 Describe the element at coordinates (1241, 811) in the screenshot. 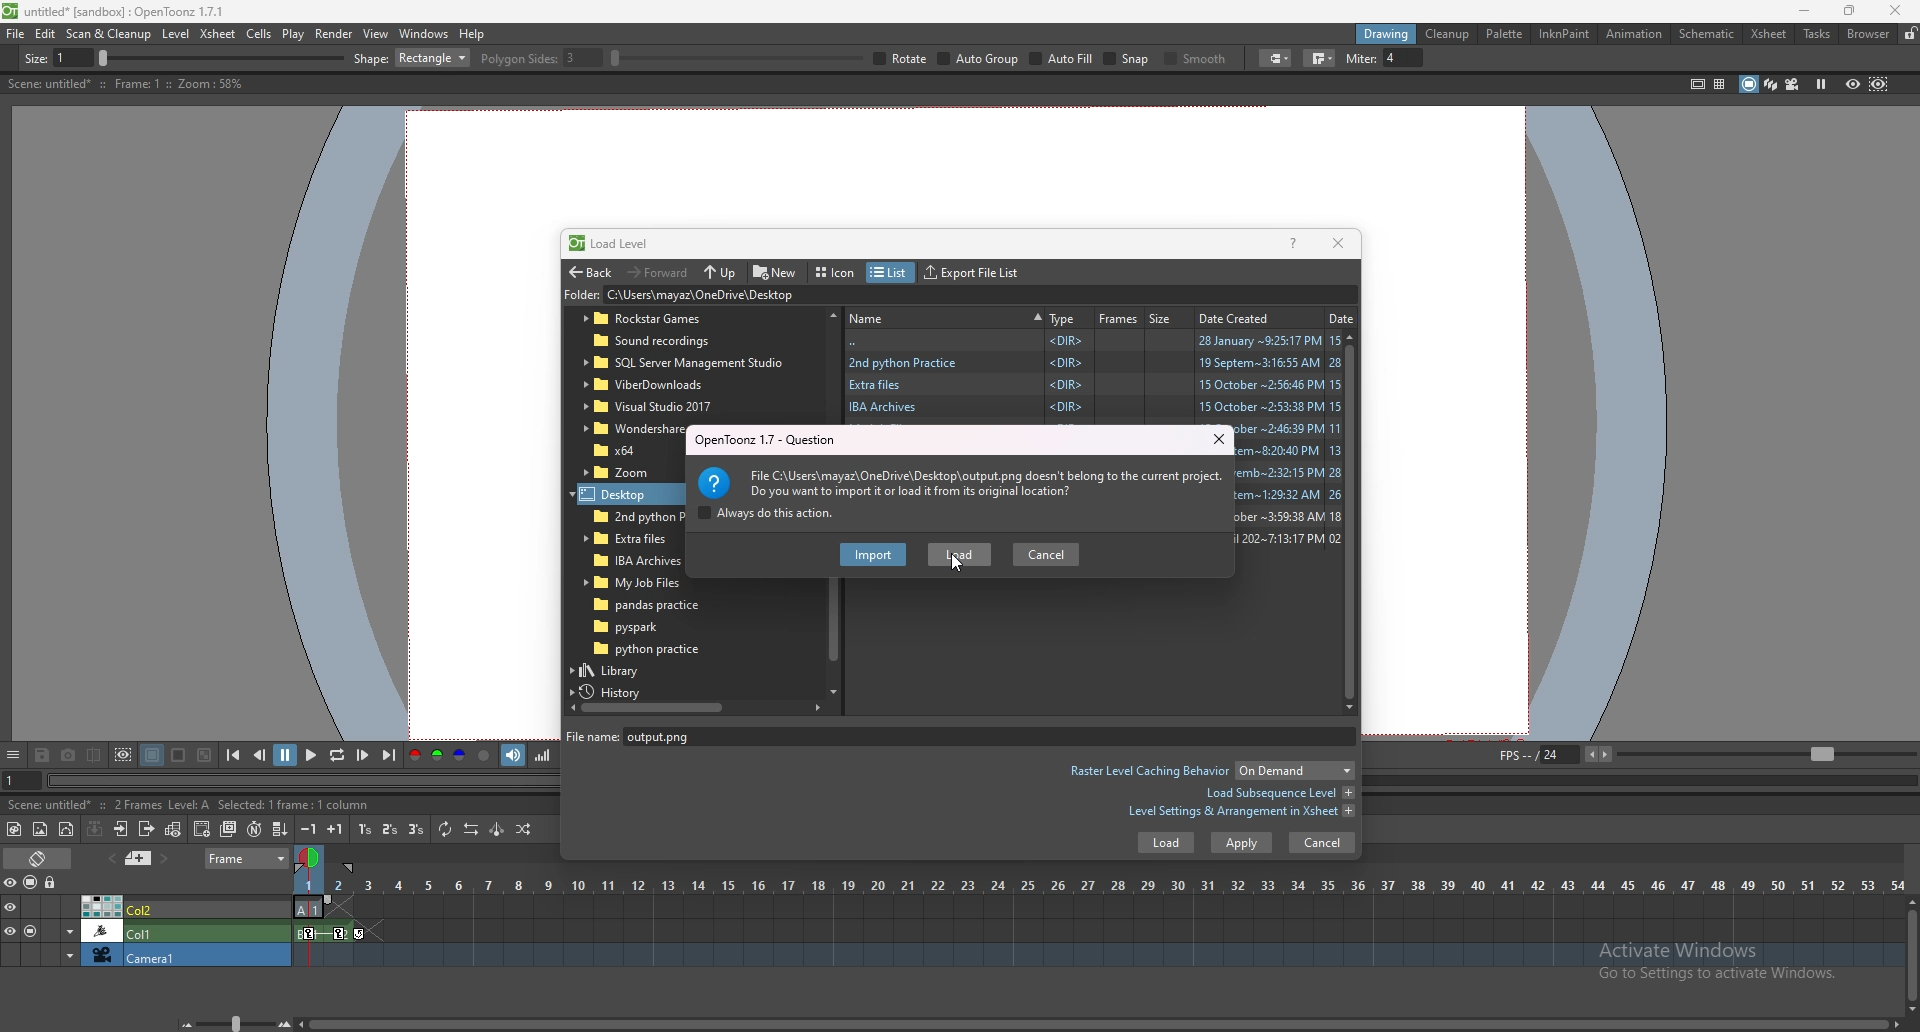

I see `level settings and arrangement` at that location.